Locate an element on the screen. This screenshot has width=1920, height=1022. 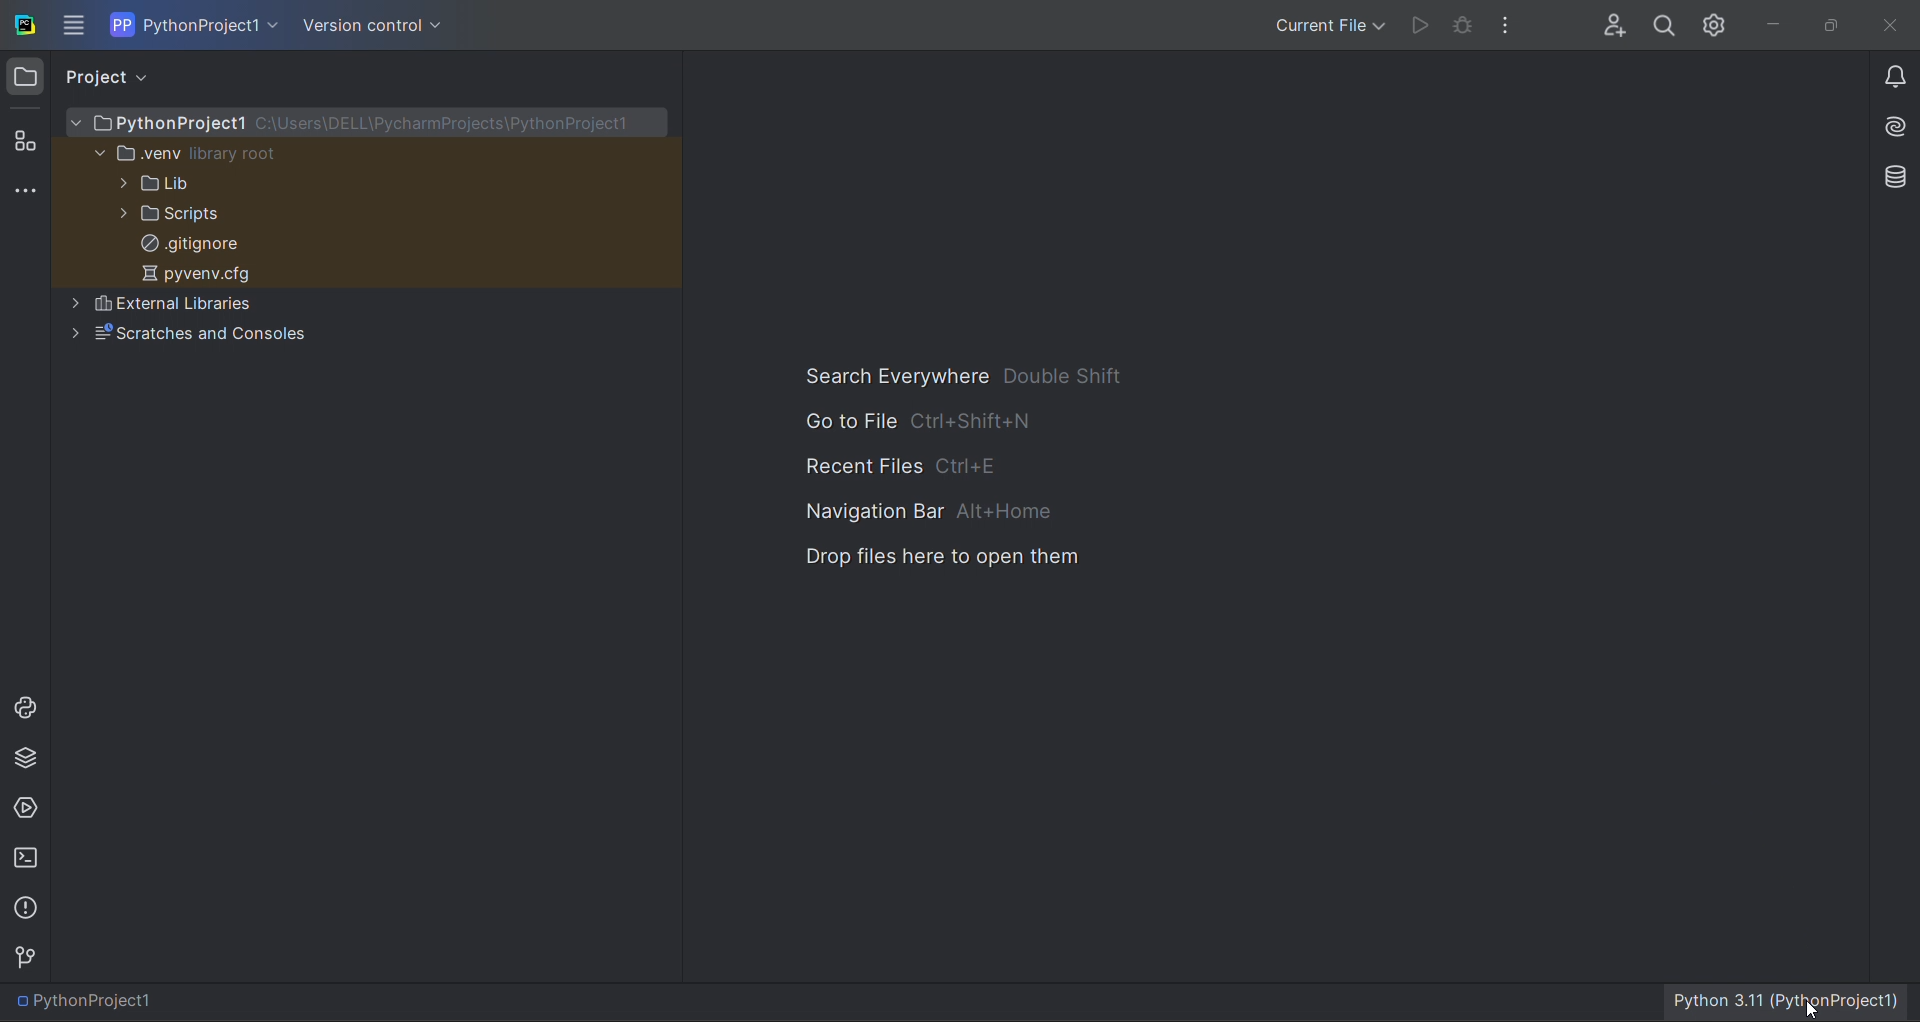
search is located at coordinates (1663, 22).